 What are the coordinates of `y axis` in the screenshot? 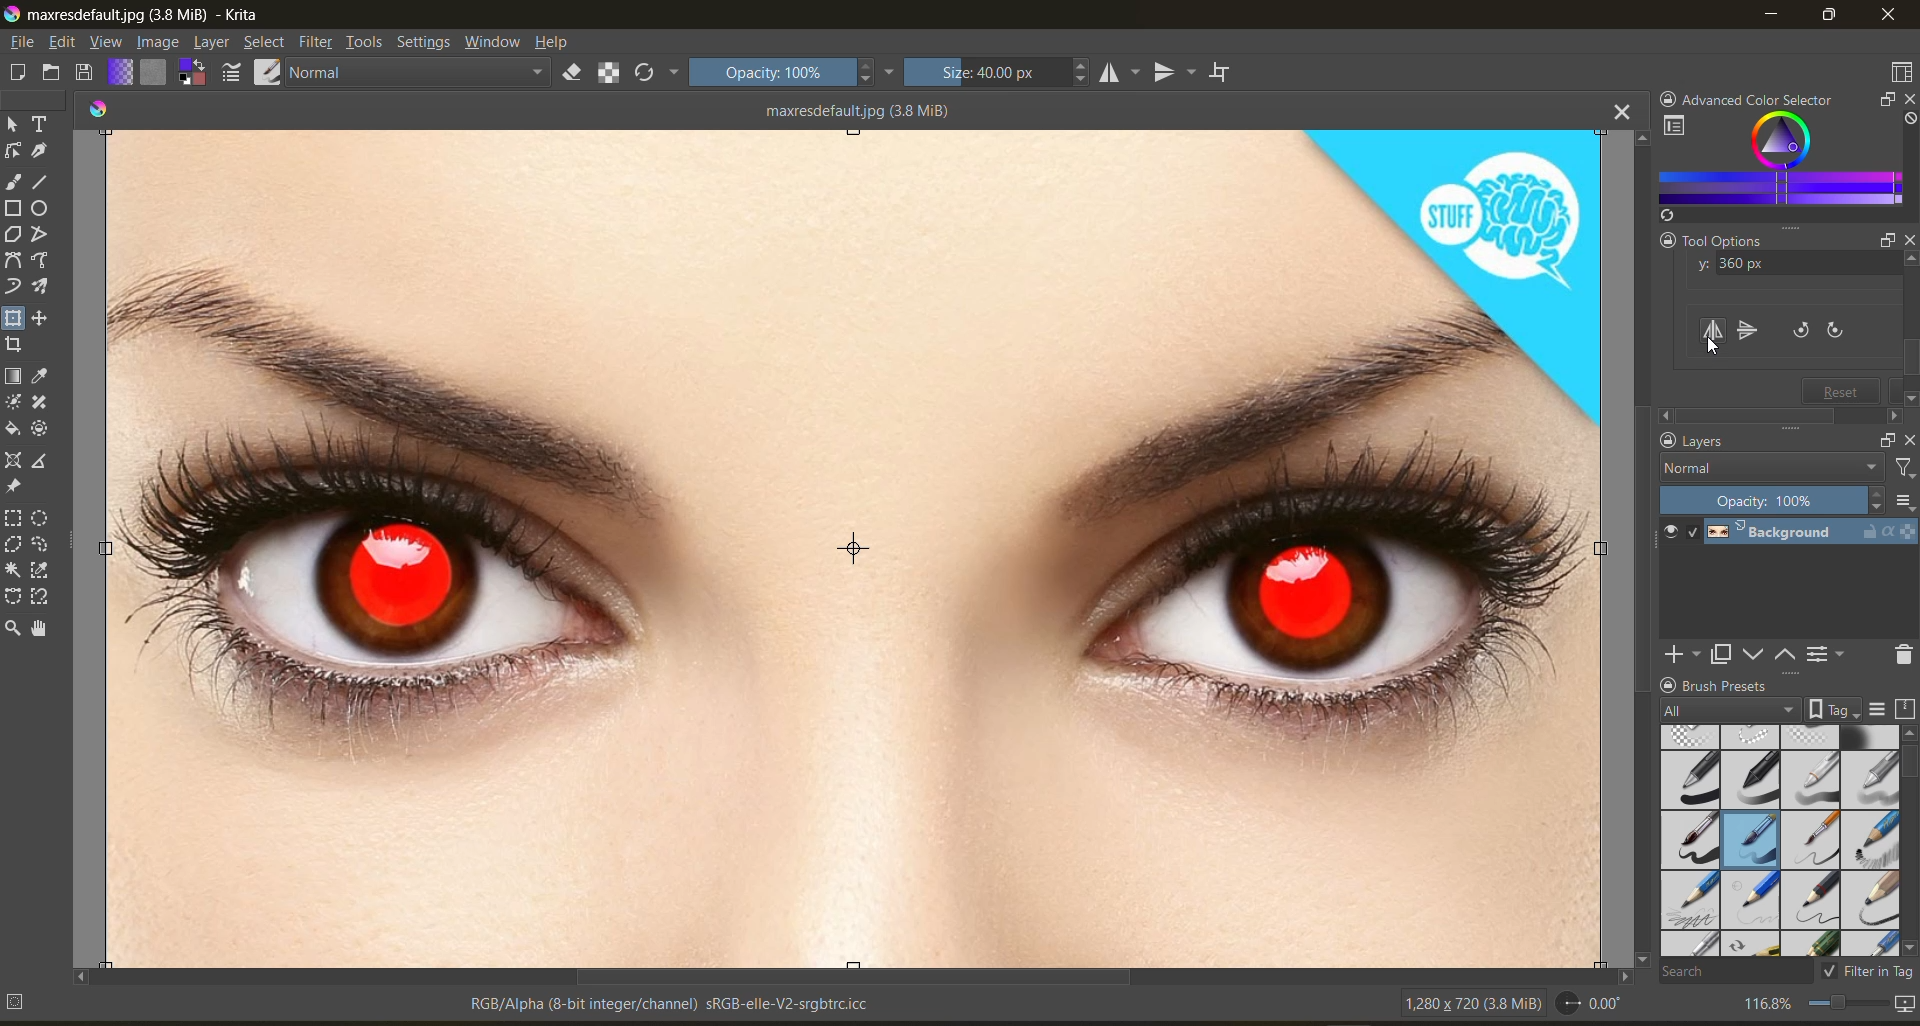 It's located at (1789, 266).